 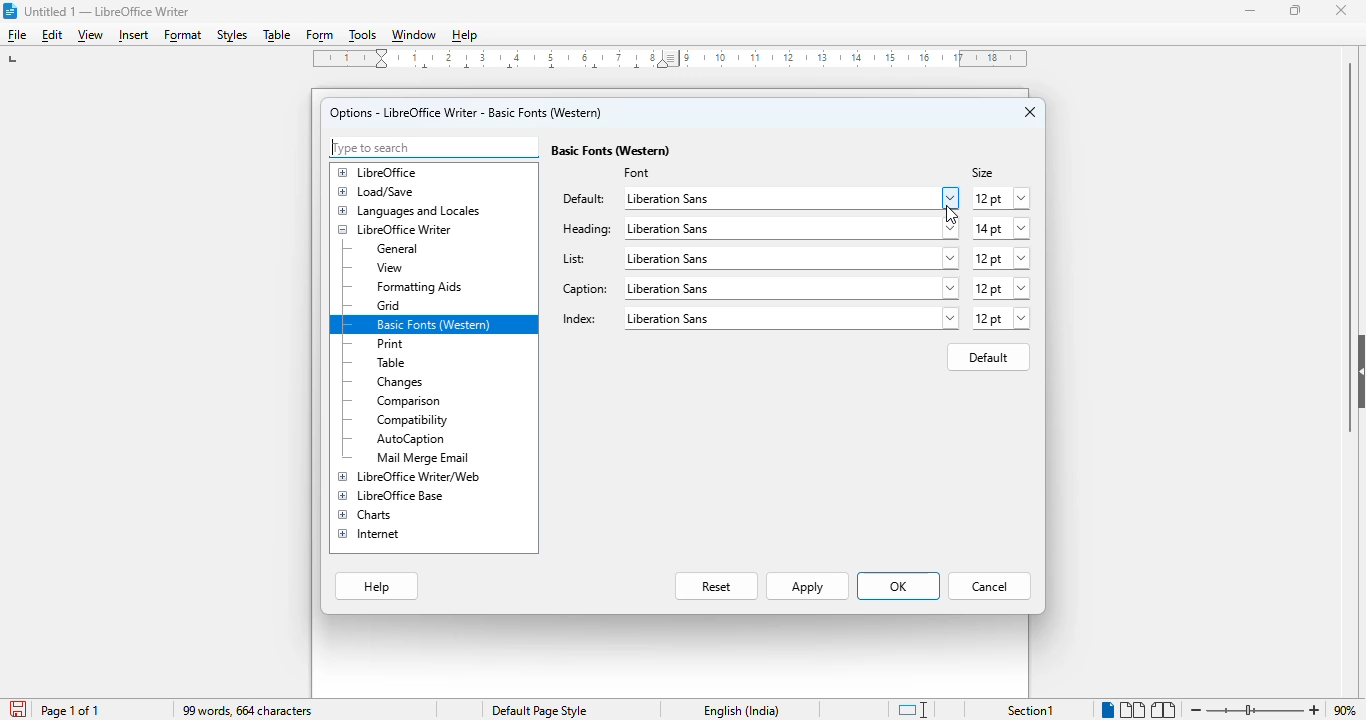 What do you see at coordinates (1195, 711) in the screenshot?
I see `zoom out` at bounding box center [1195, 711].